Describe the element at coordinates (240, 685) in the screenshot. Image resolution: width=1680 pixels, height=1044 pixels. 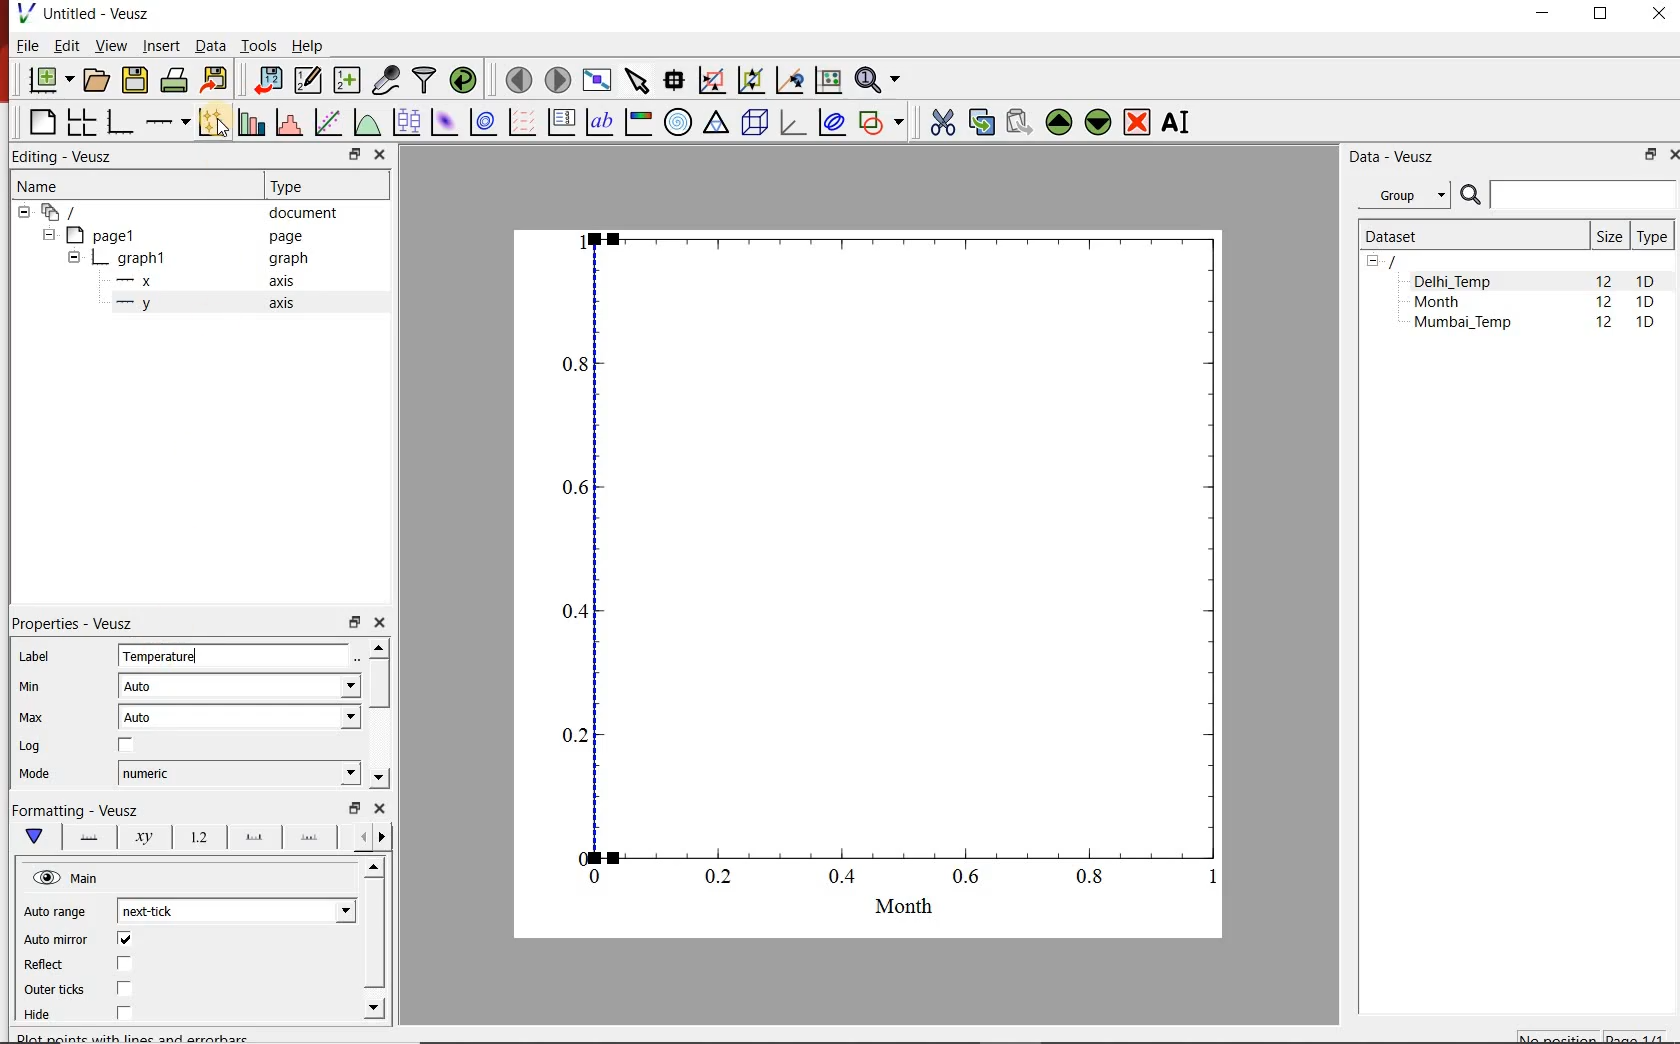
I see `Auto` at that location.